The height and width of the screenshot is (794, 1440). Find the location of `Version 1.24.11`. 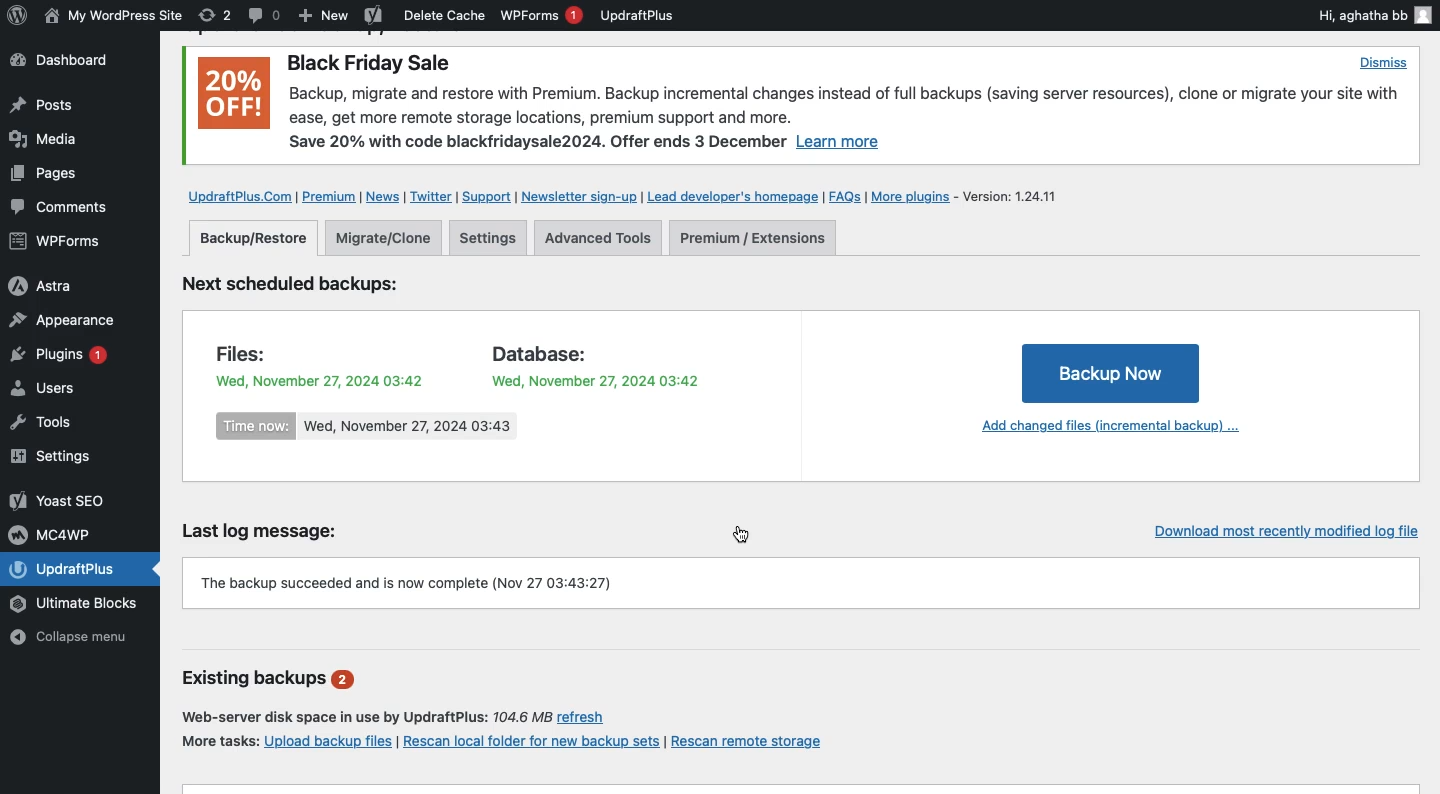

Version 1.24.11 is located at coordinates (1011, 196).